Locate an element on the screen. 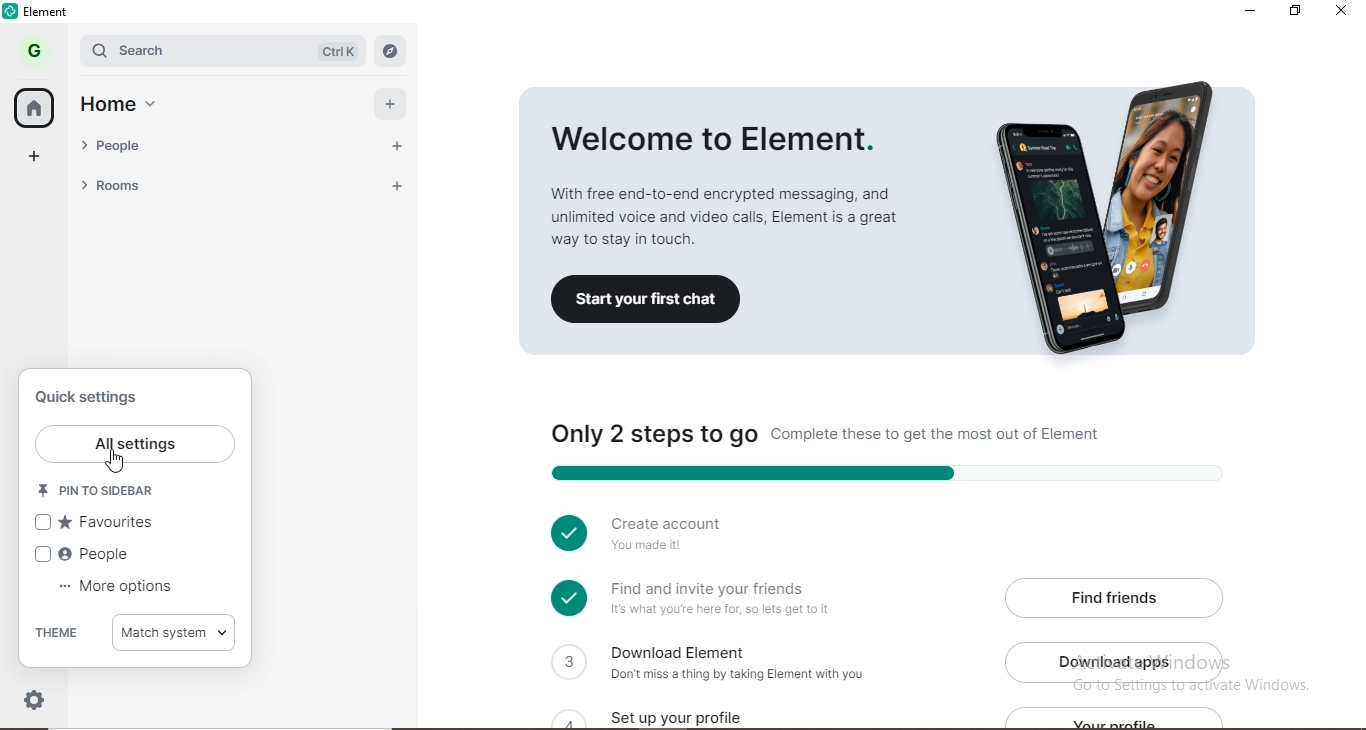  download apps is located at coordinates (1120, 662).